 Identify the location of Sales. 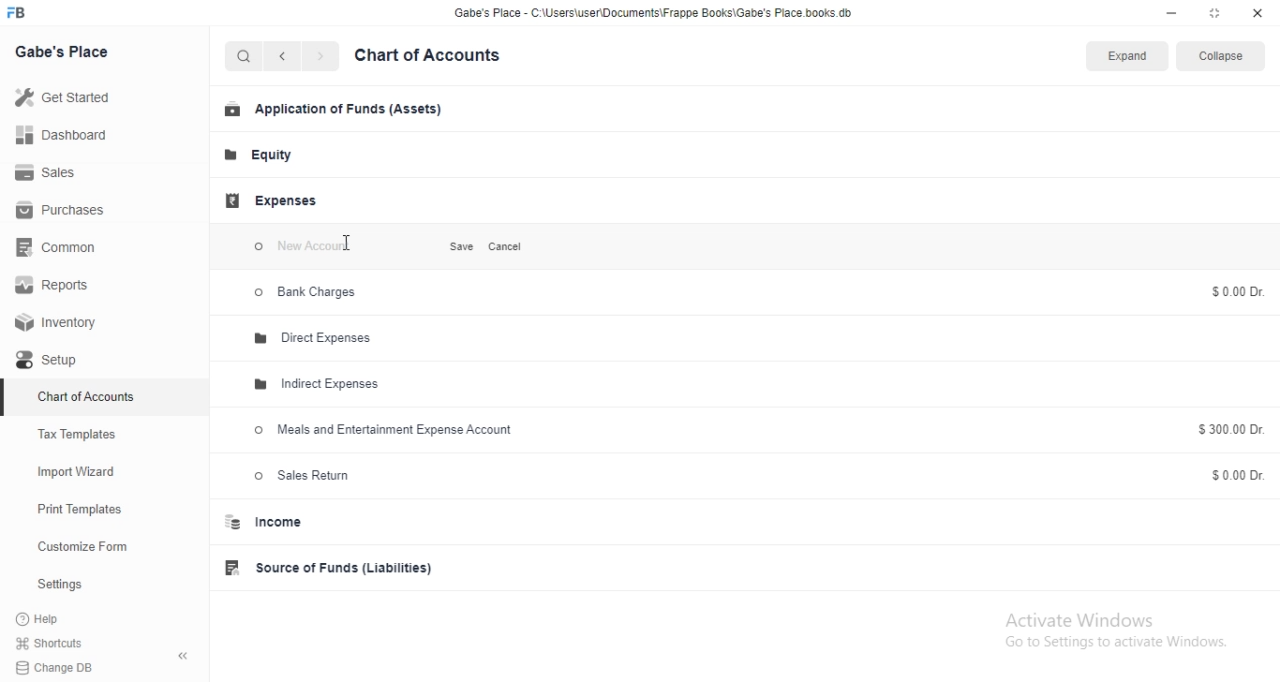
(50, 173).